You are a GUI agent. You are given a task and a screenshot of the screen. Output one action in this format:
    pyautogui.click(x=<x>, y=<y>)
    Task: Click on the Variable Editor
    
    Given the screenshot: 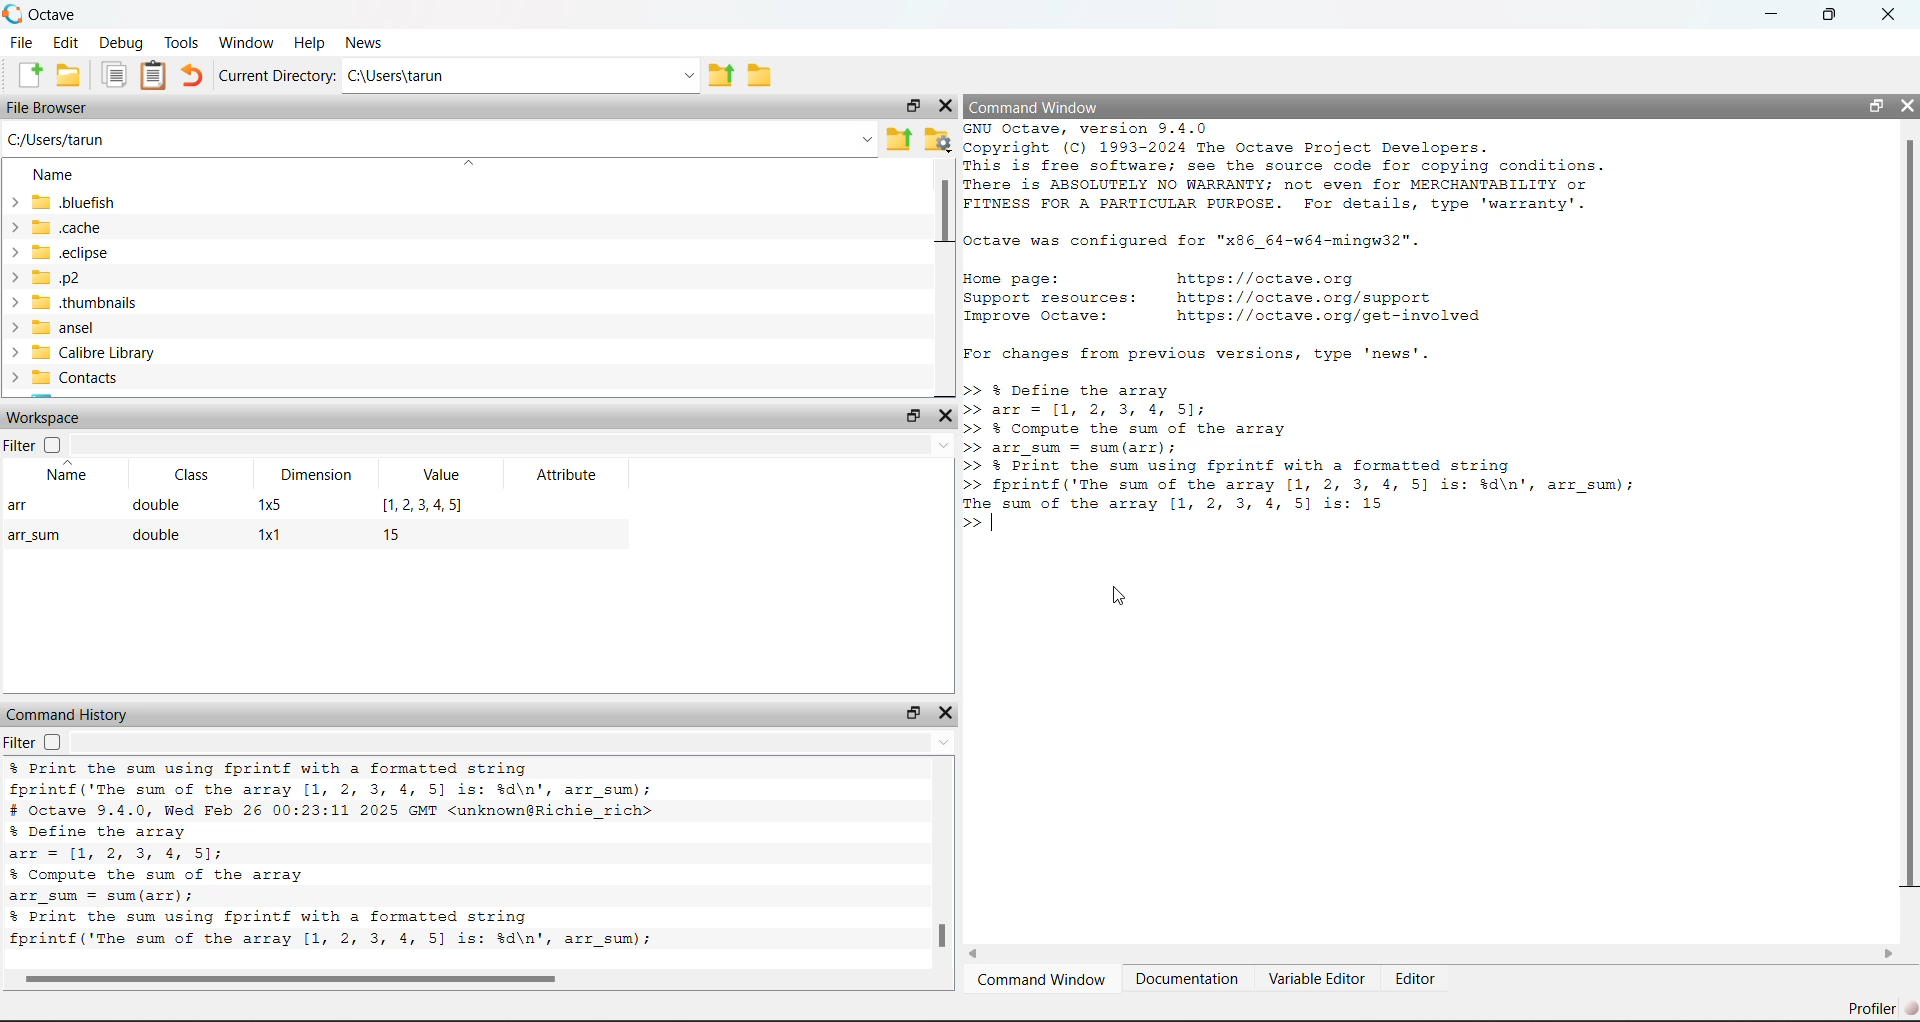 What is the action you would take?
    pyautogui.click(x=1317, y=980)
    